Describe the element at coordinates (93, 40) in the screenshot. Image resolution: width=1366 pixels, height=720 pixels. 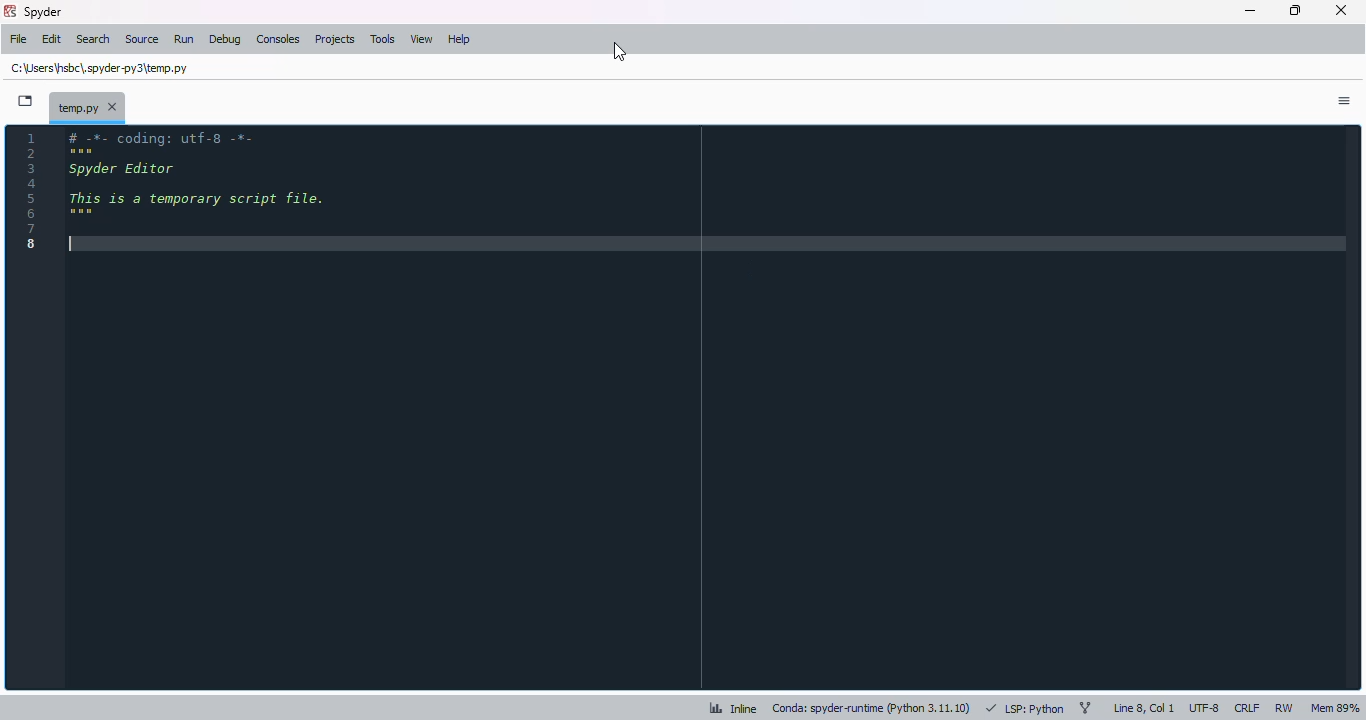
I see `search` at that location.